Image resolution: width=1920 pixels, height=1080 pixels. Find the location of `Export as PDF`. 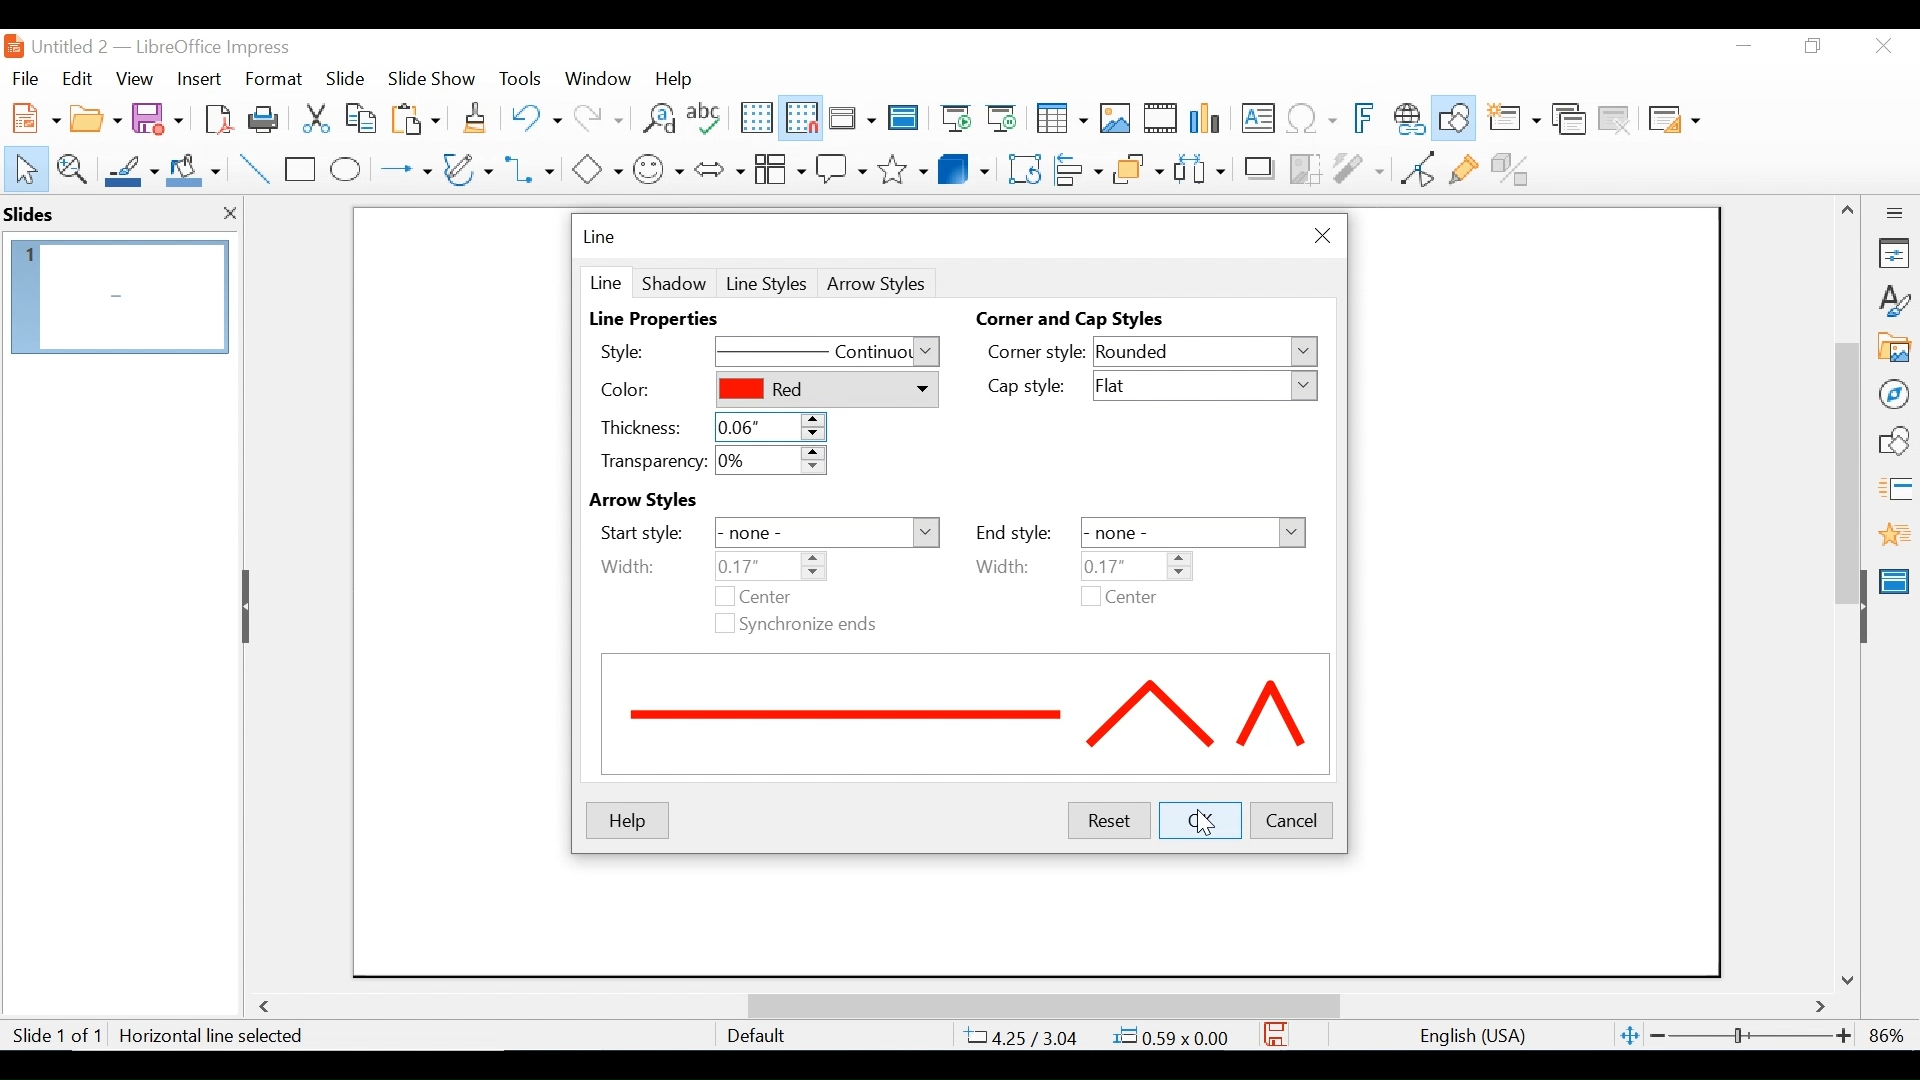

Export as PDF is located at coordinates (218, 117).